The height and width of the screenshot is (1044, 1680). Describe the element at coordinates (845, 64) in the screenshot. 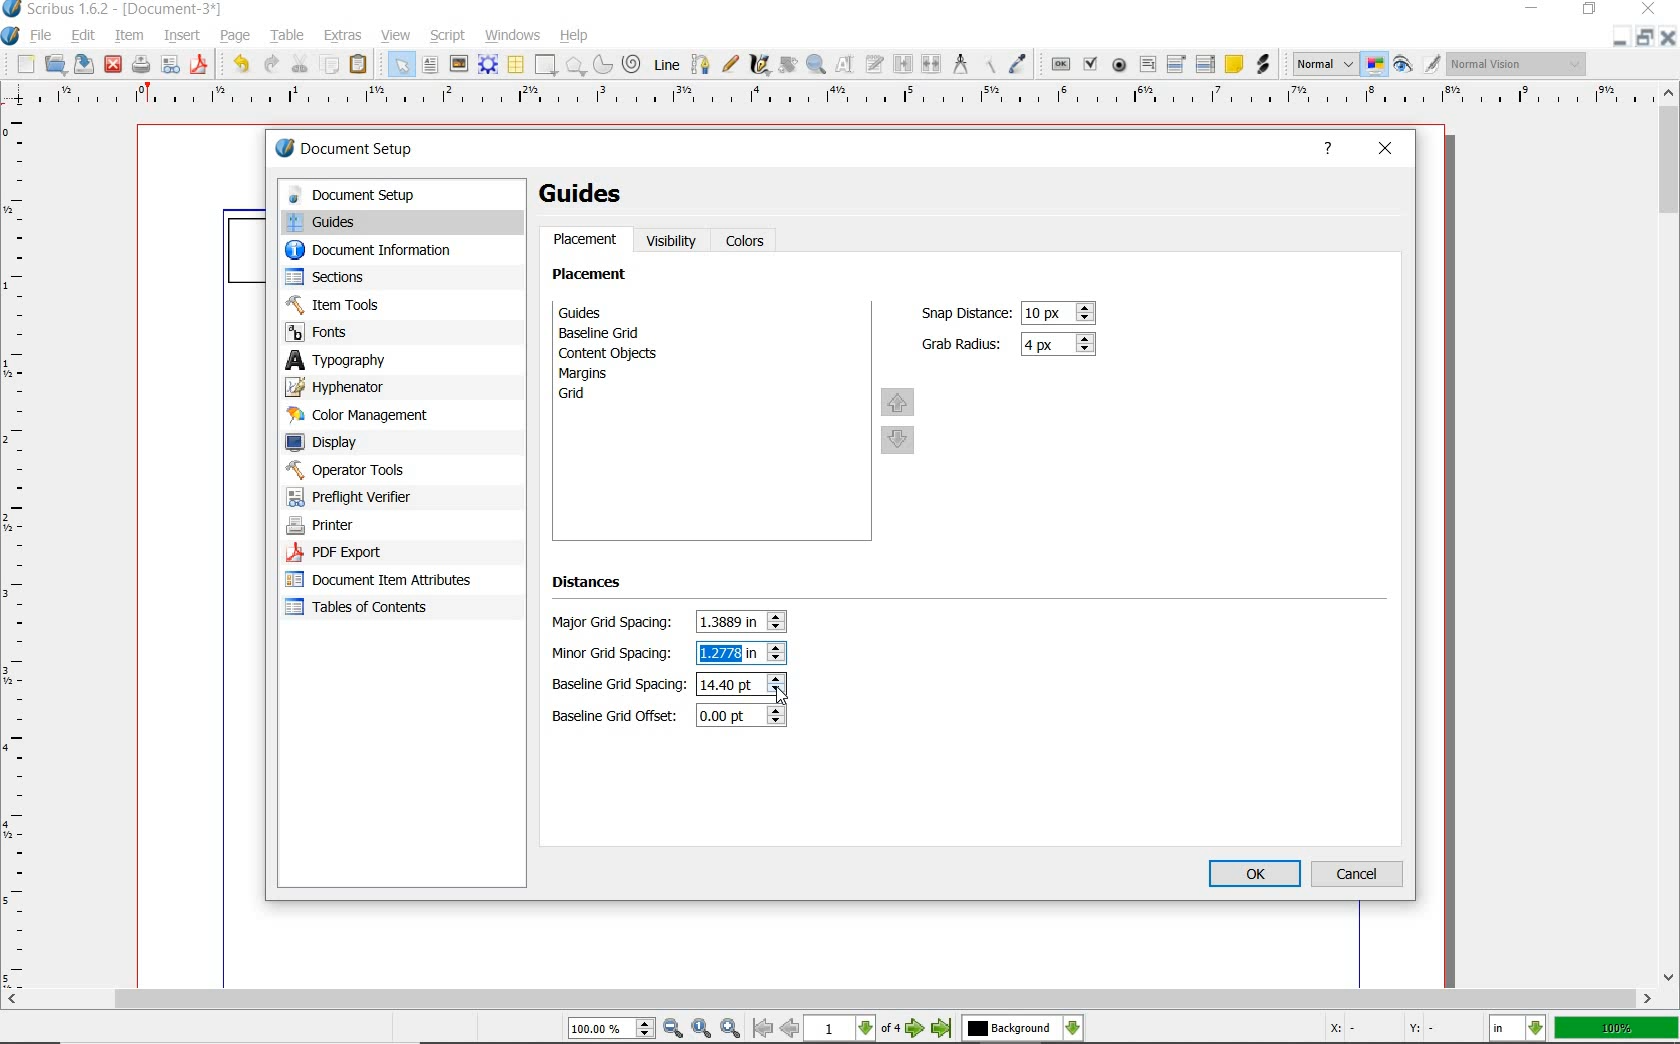

I see `edit contents of frame` at that location.